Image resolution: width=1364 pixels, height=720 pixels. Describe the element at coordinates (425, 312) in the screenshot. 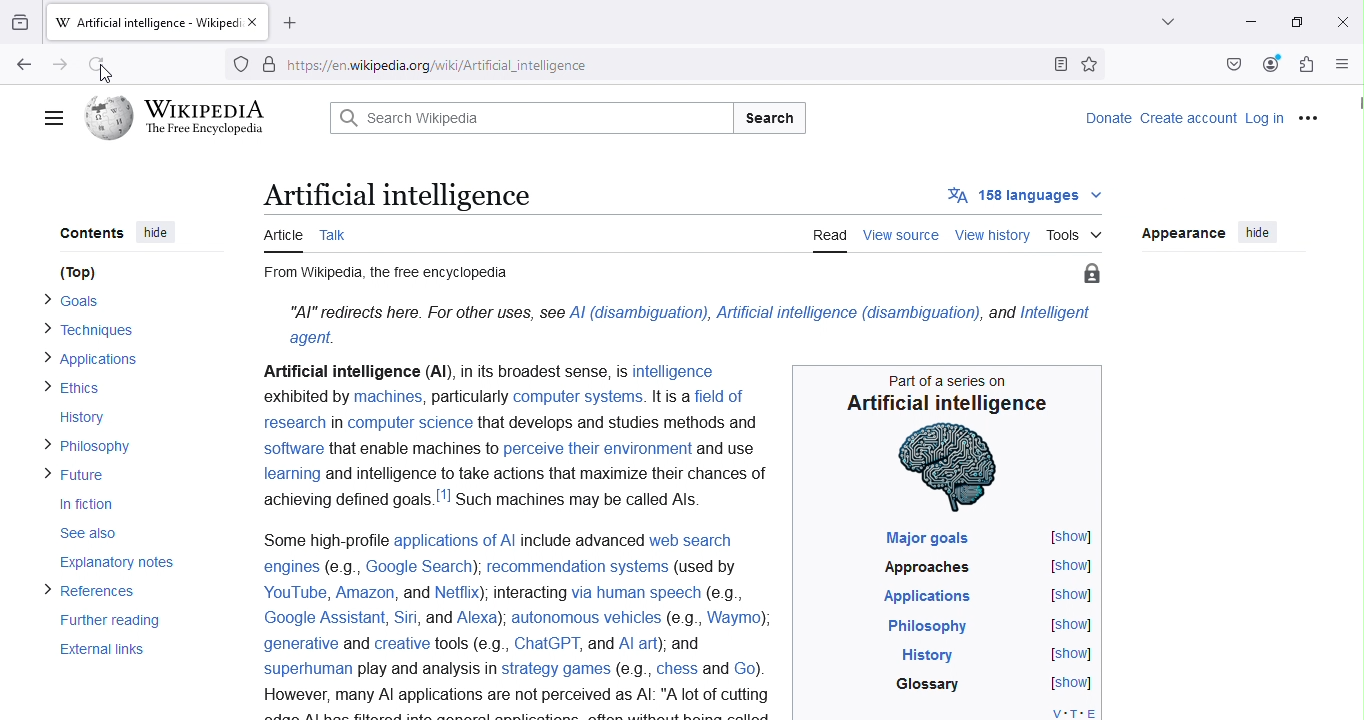

I see `“Al” redirects here. For other uses, see` at that location.